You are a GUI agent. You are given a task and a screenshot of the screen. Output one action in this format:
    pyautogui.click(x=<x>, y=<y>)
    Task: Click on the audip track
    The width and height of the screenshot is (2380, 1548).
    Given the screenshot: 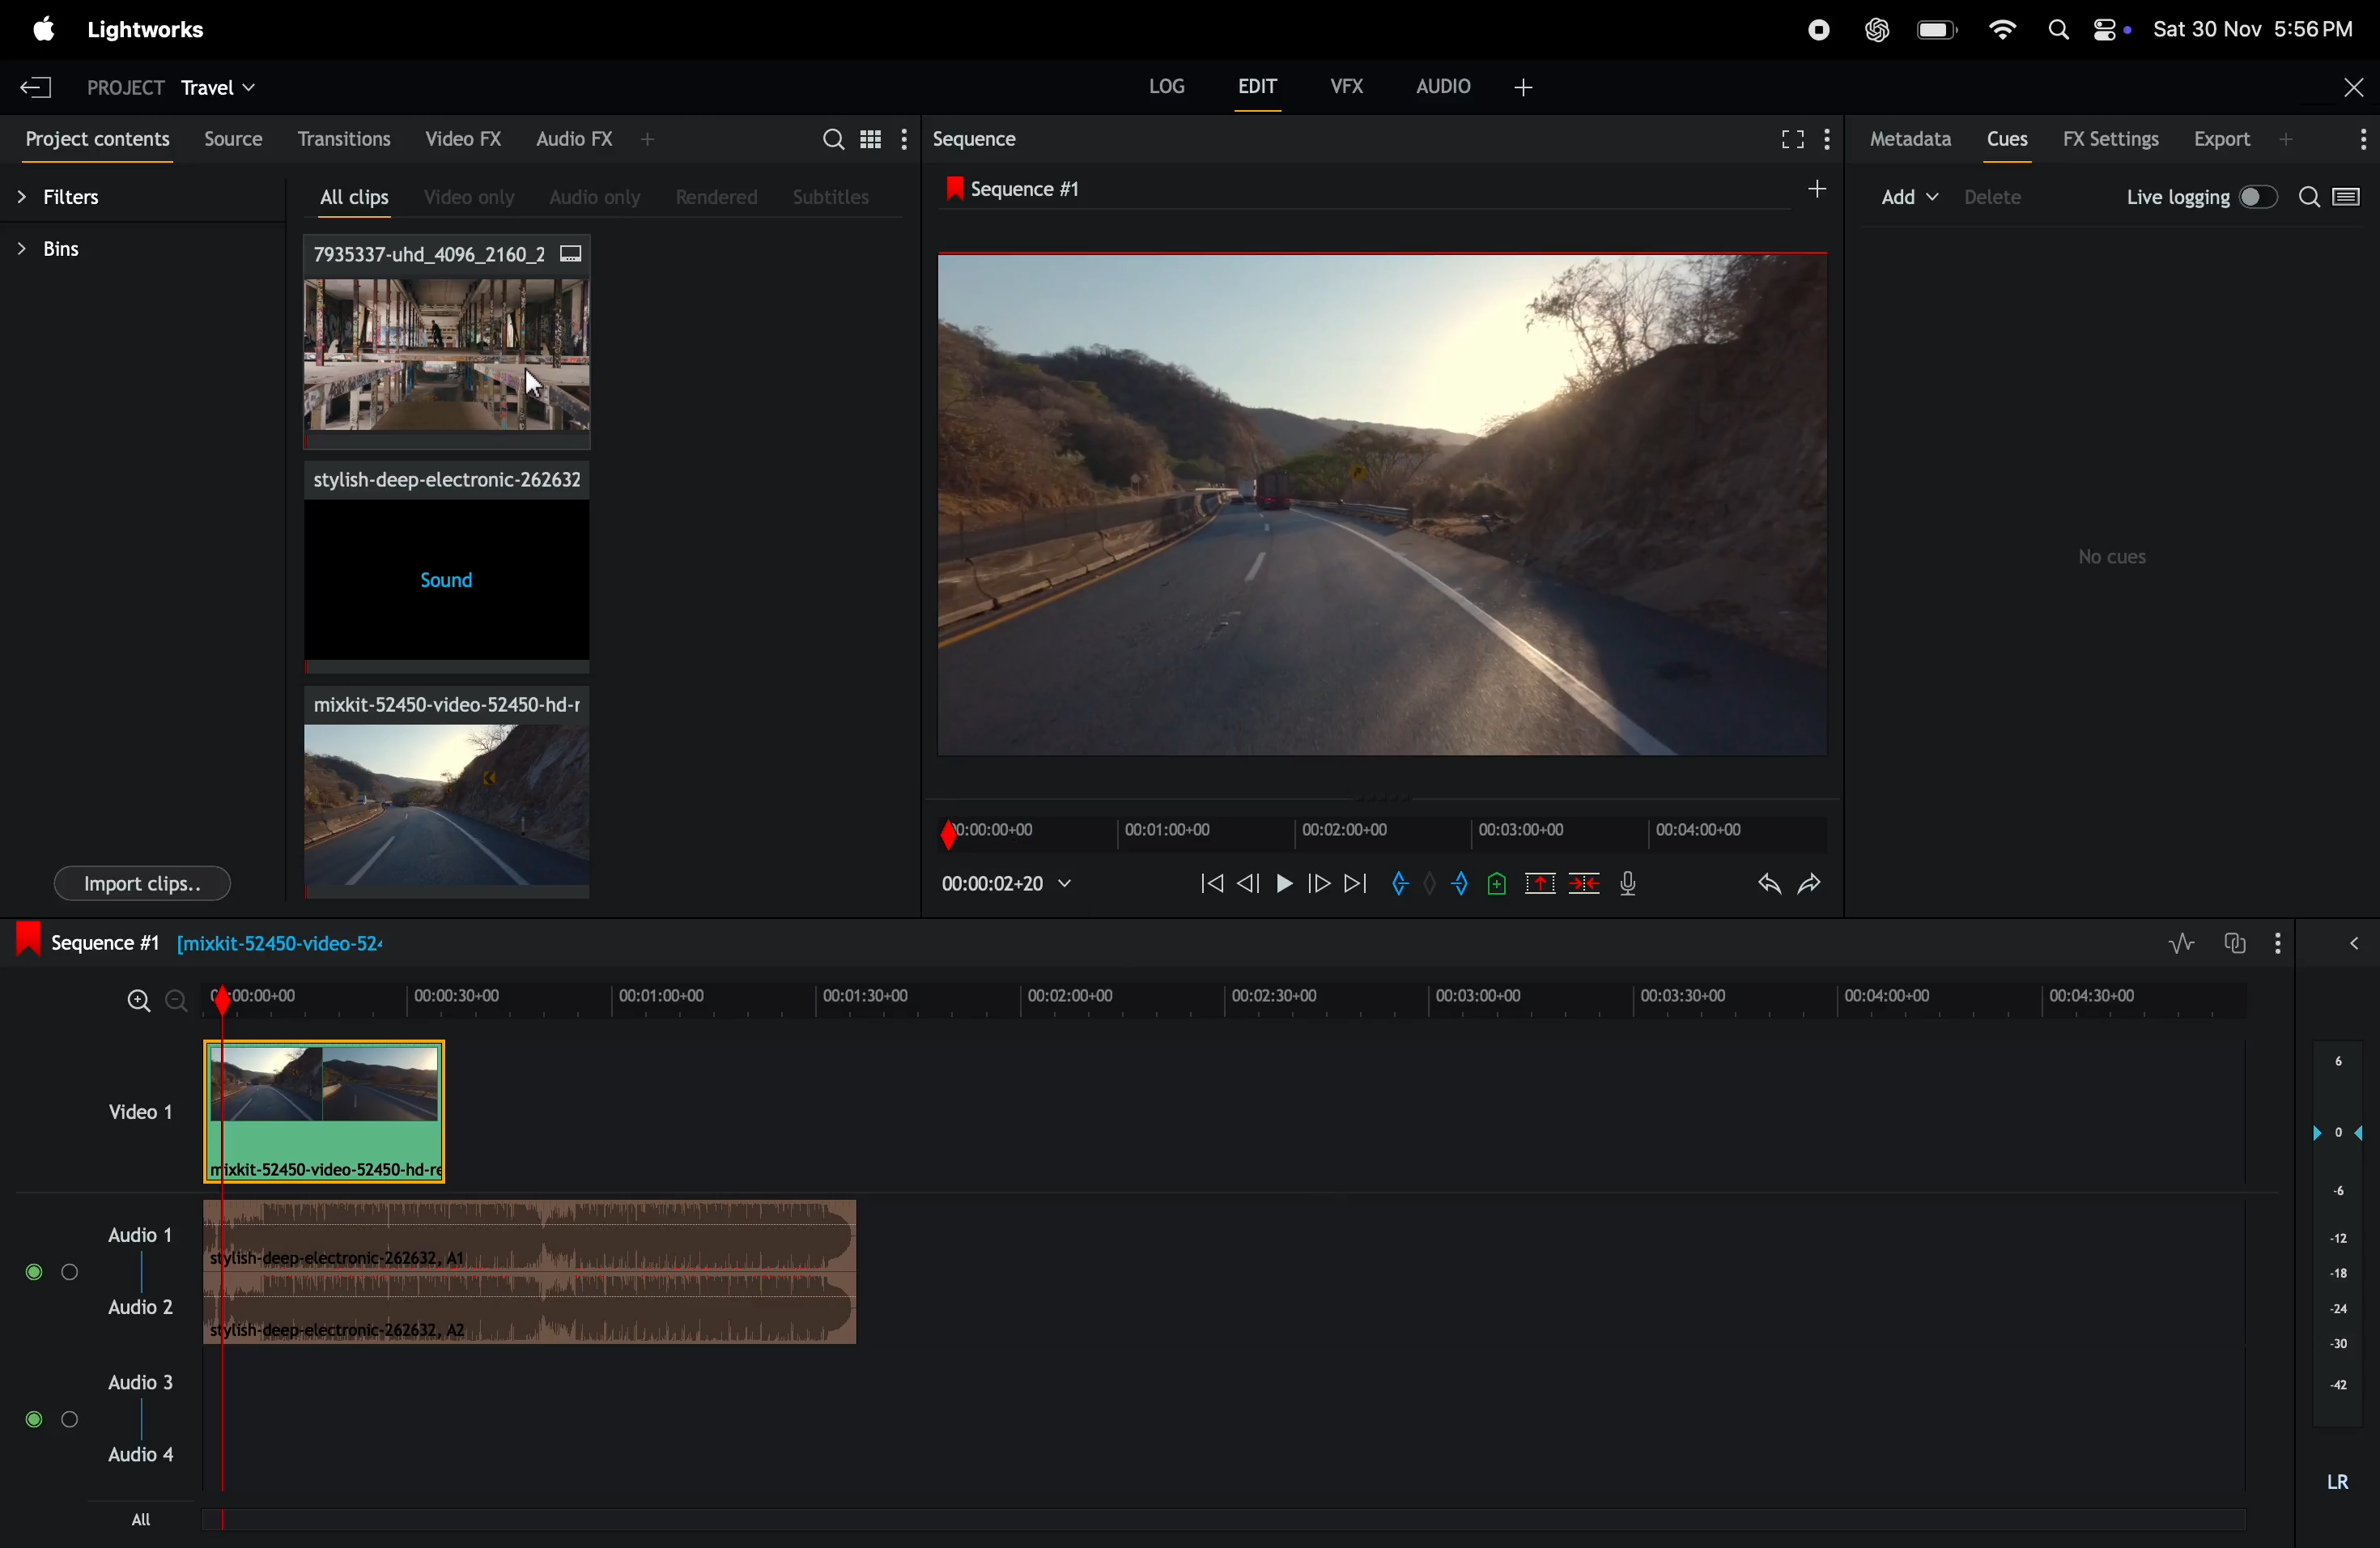 What is the action you would take?
    pyautogui.click(x=536, y=1276)
    